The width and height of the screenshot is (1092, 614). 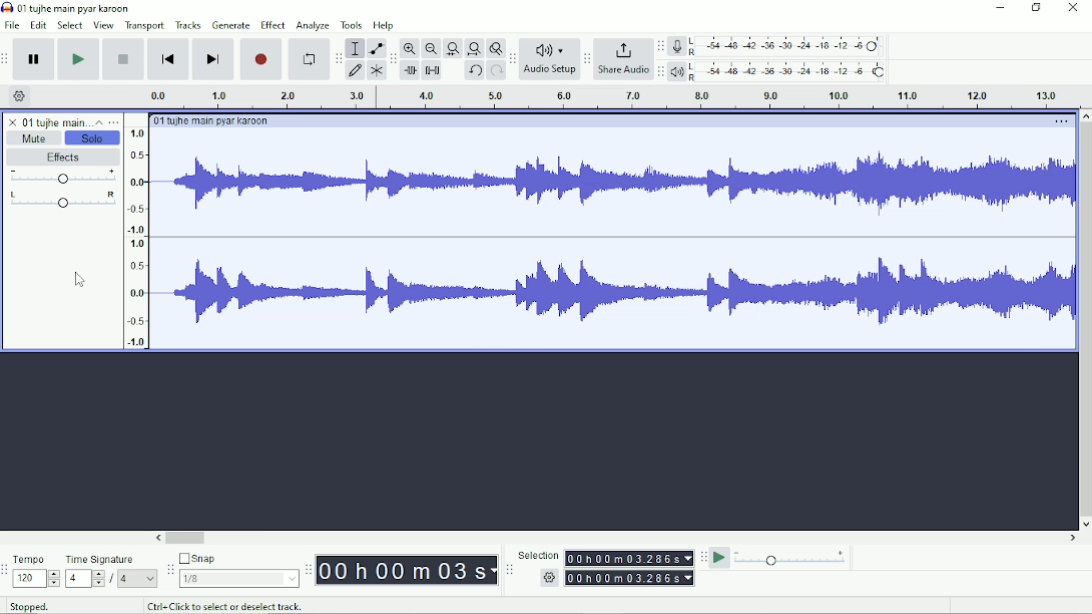 I want to click on Selection tool, so click(x=355, y=48).